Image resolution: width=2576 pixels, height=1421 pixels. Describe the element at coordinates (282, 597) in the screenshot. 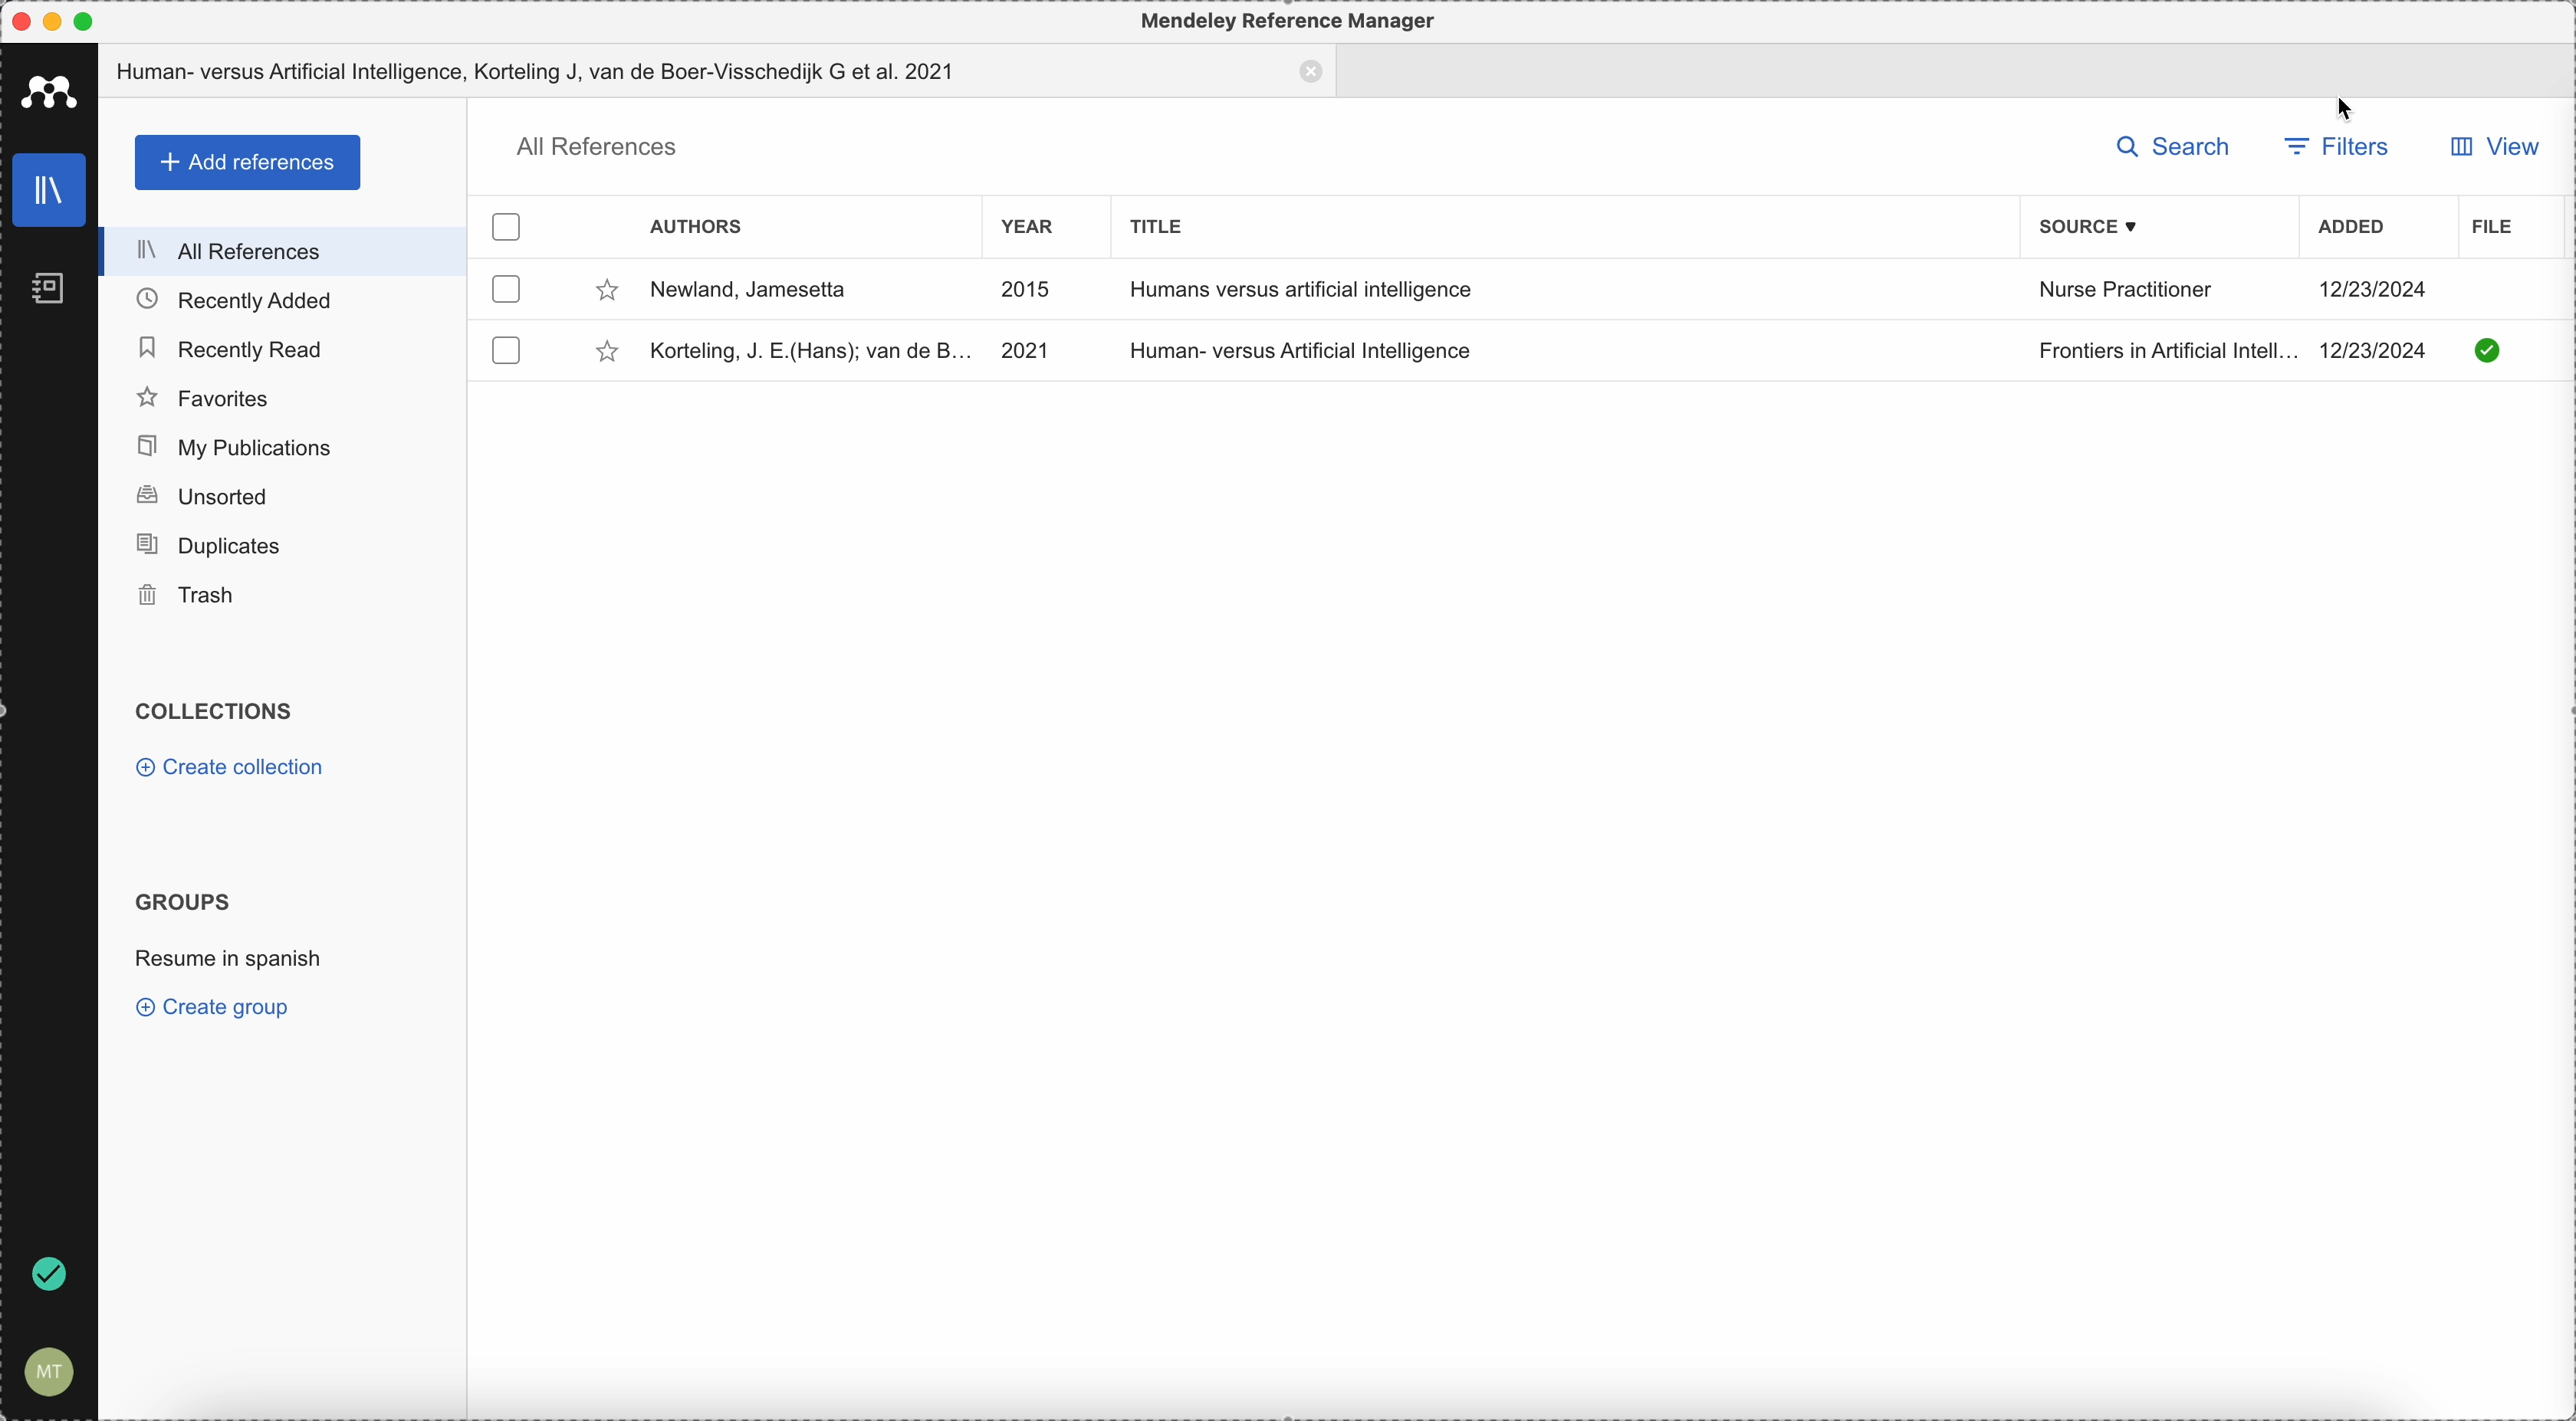

I see `trash` at that location.